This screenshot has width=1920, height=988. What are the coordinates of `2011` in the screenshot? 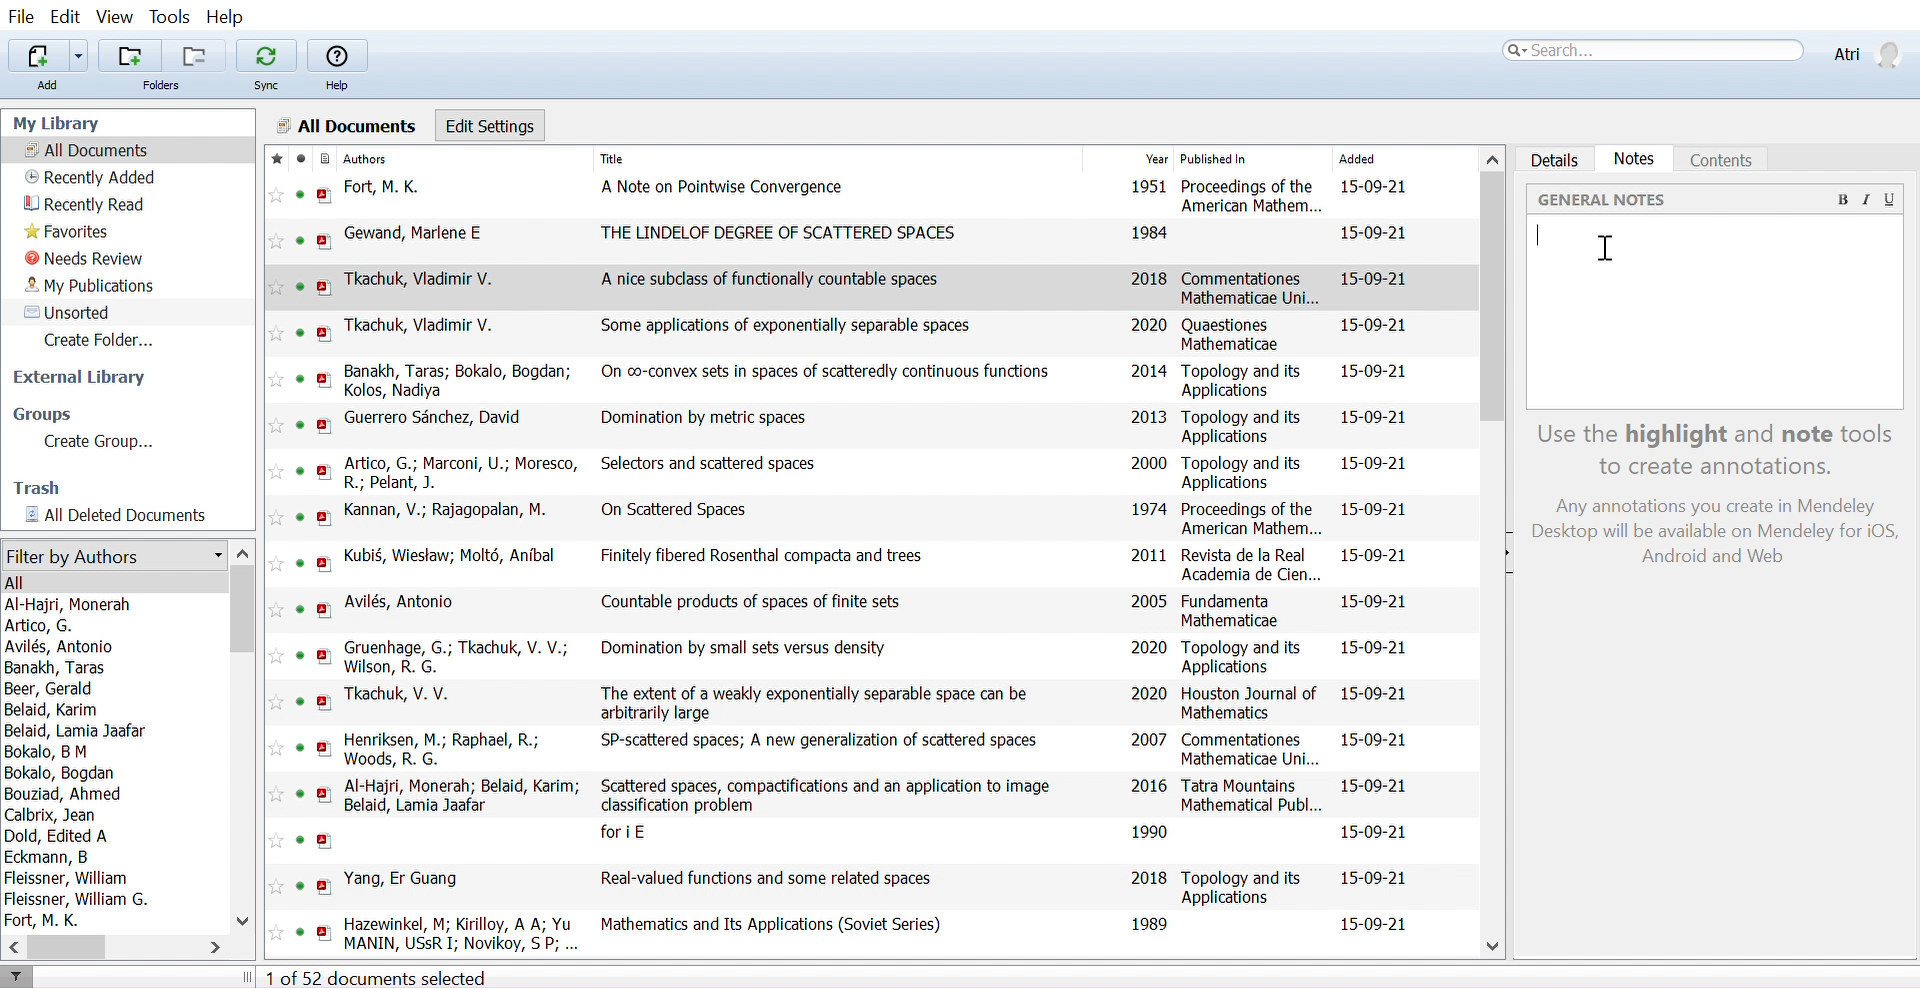 It's located at (1149, 555).